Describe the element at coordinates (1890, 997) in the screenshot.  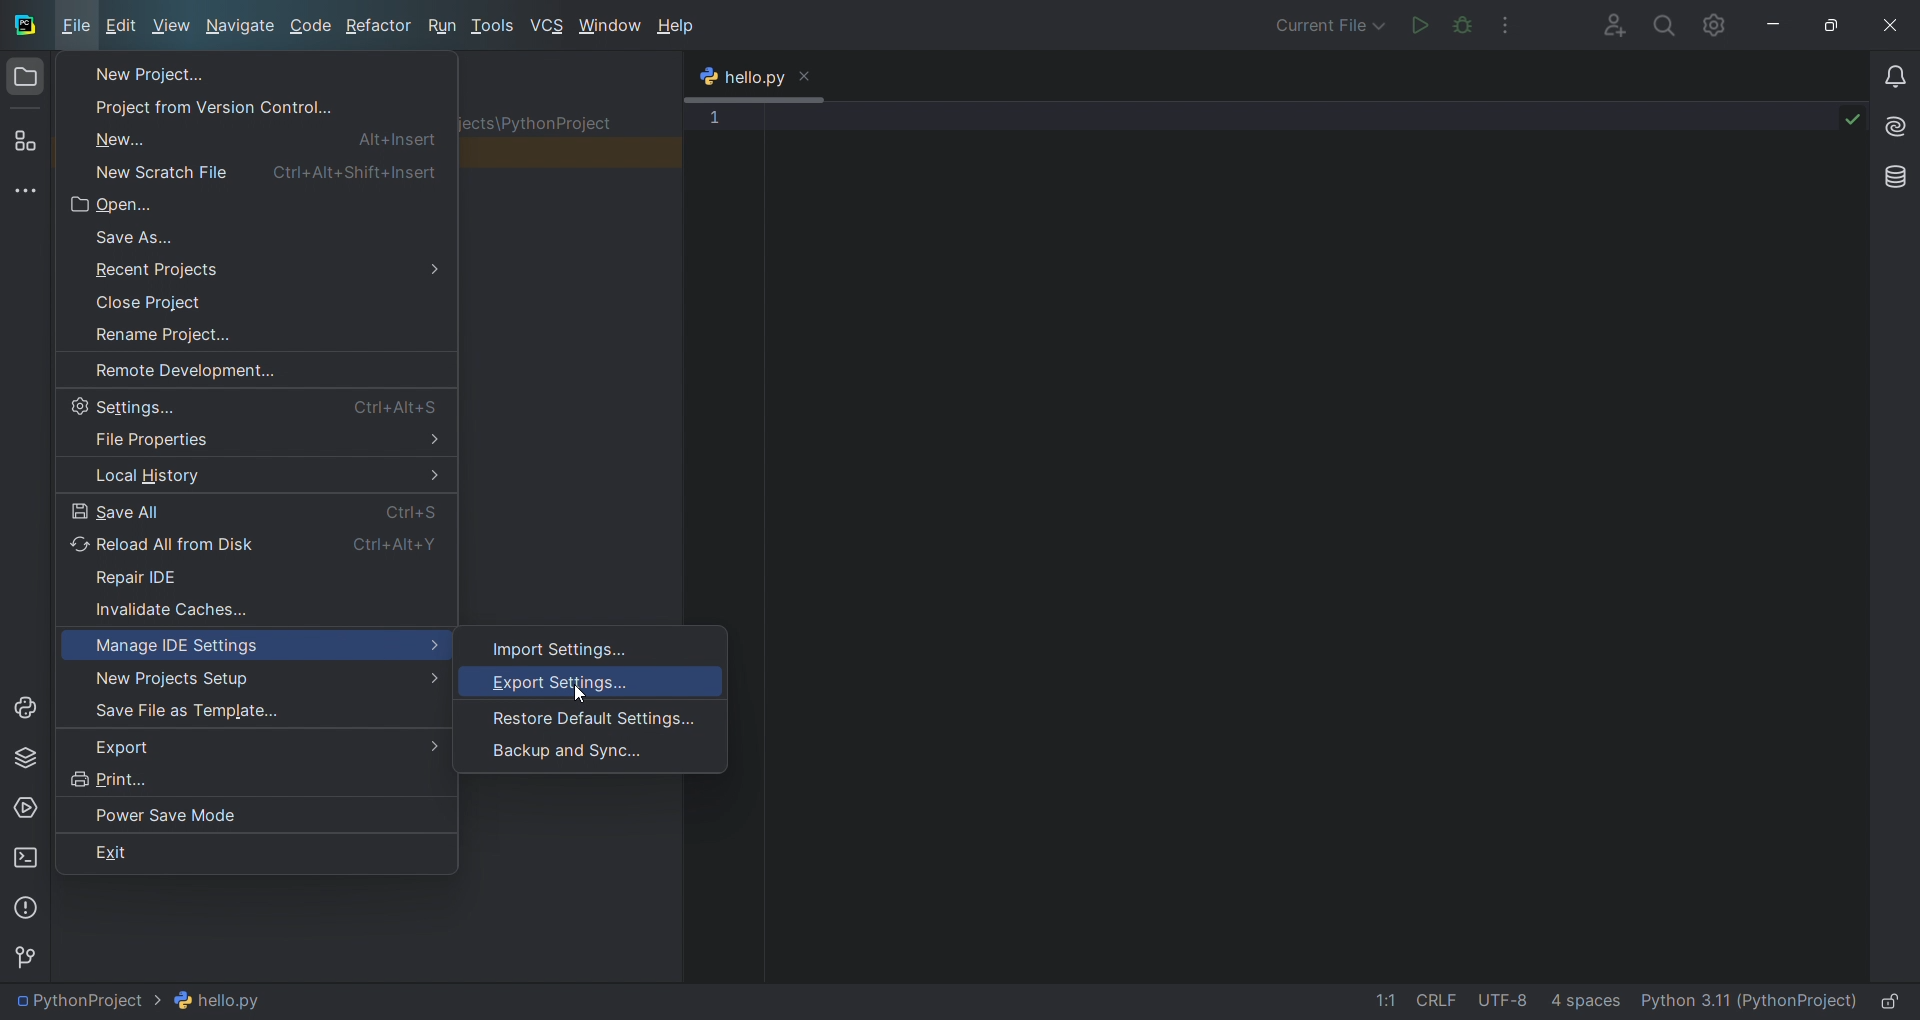
I see `lock` at that location.